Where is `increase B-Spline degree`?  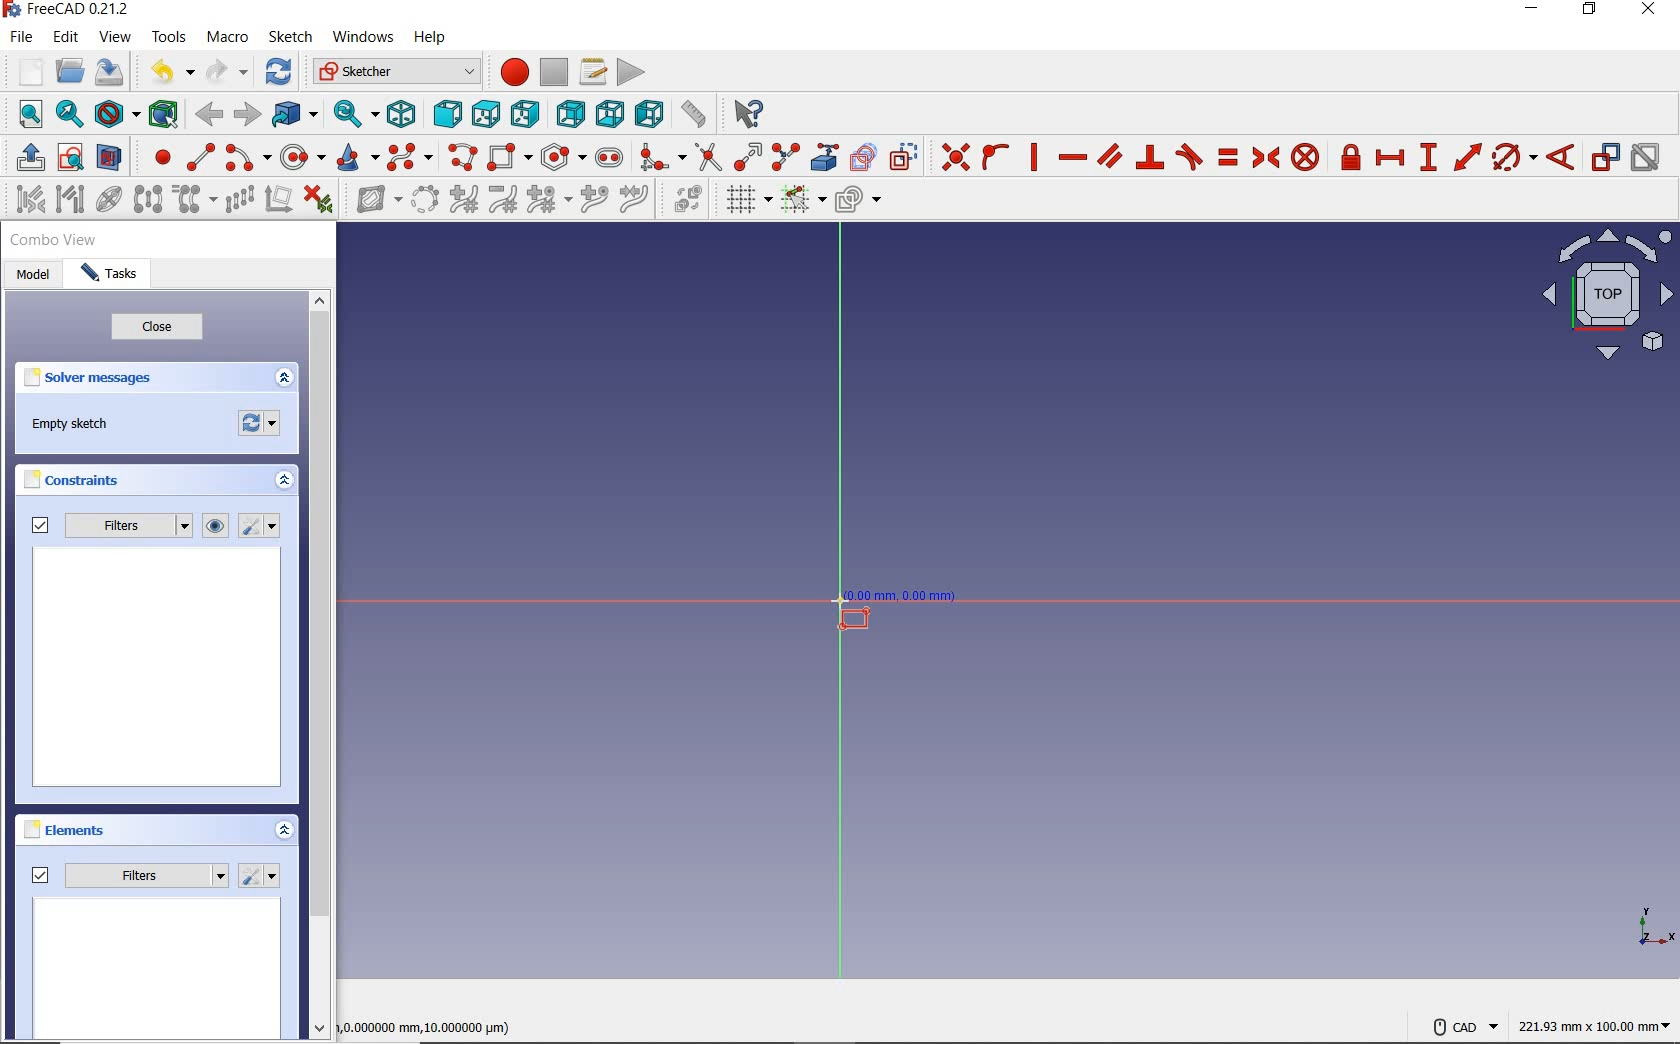 increase B-Spline degree is located at coordinates (463, 201).